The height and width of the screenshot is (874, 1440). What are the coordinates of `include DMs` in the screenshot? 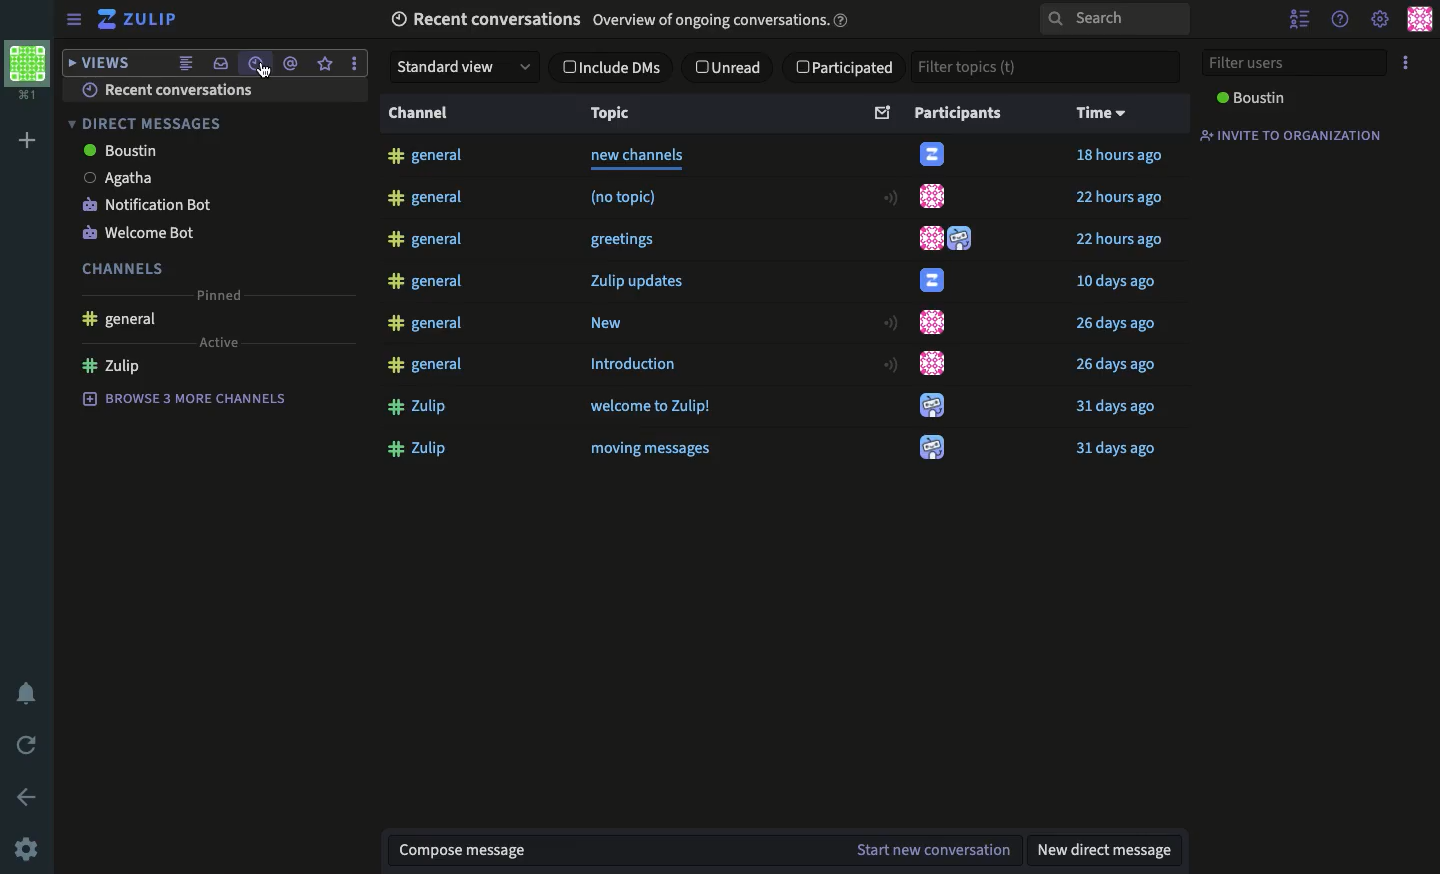 It's located at (614, 68).